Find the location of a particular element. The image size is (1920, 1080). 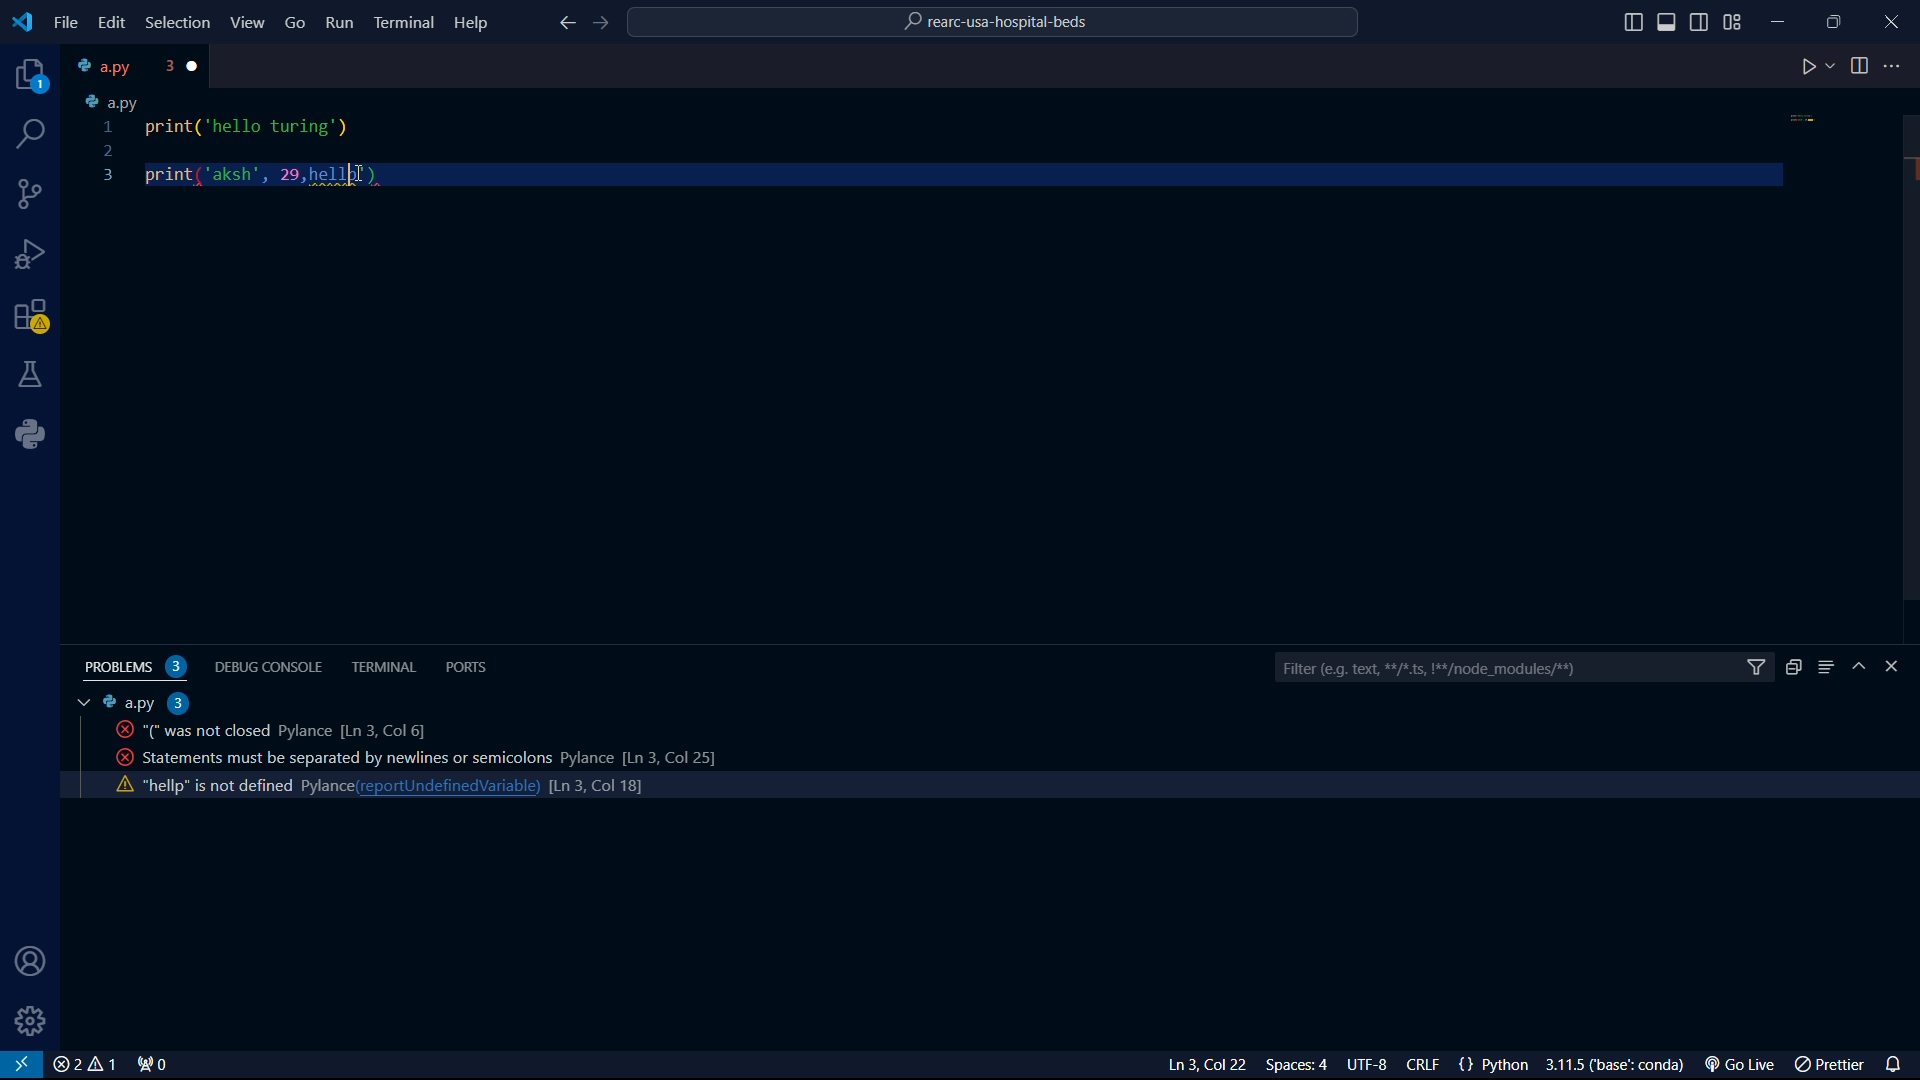

more options is located at coordinates (1895, 66).